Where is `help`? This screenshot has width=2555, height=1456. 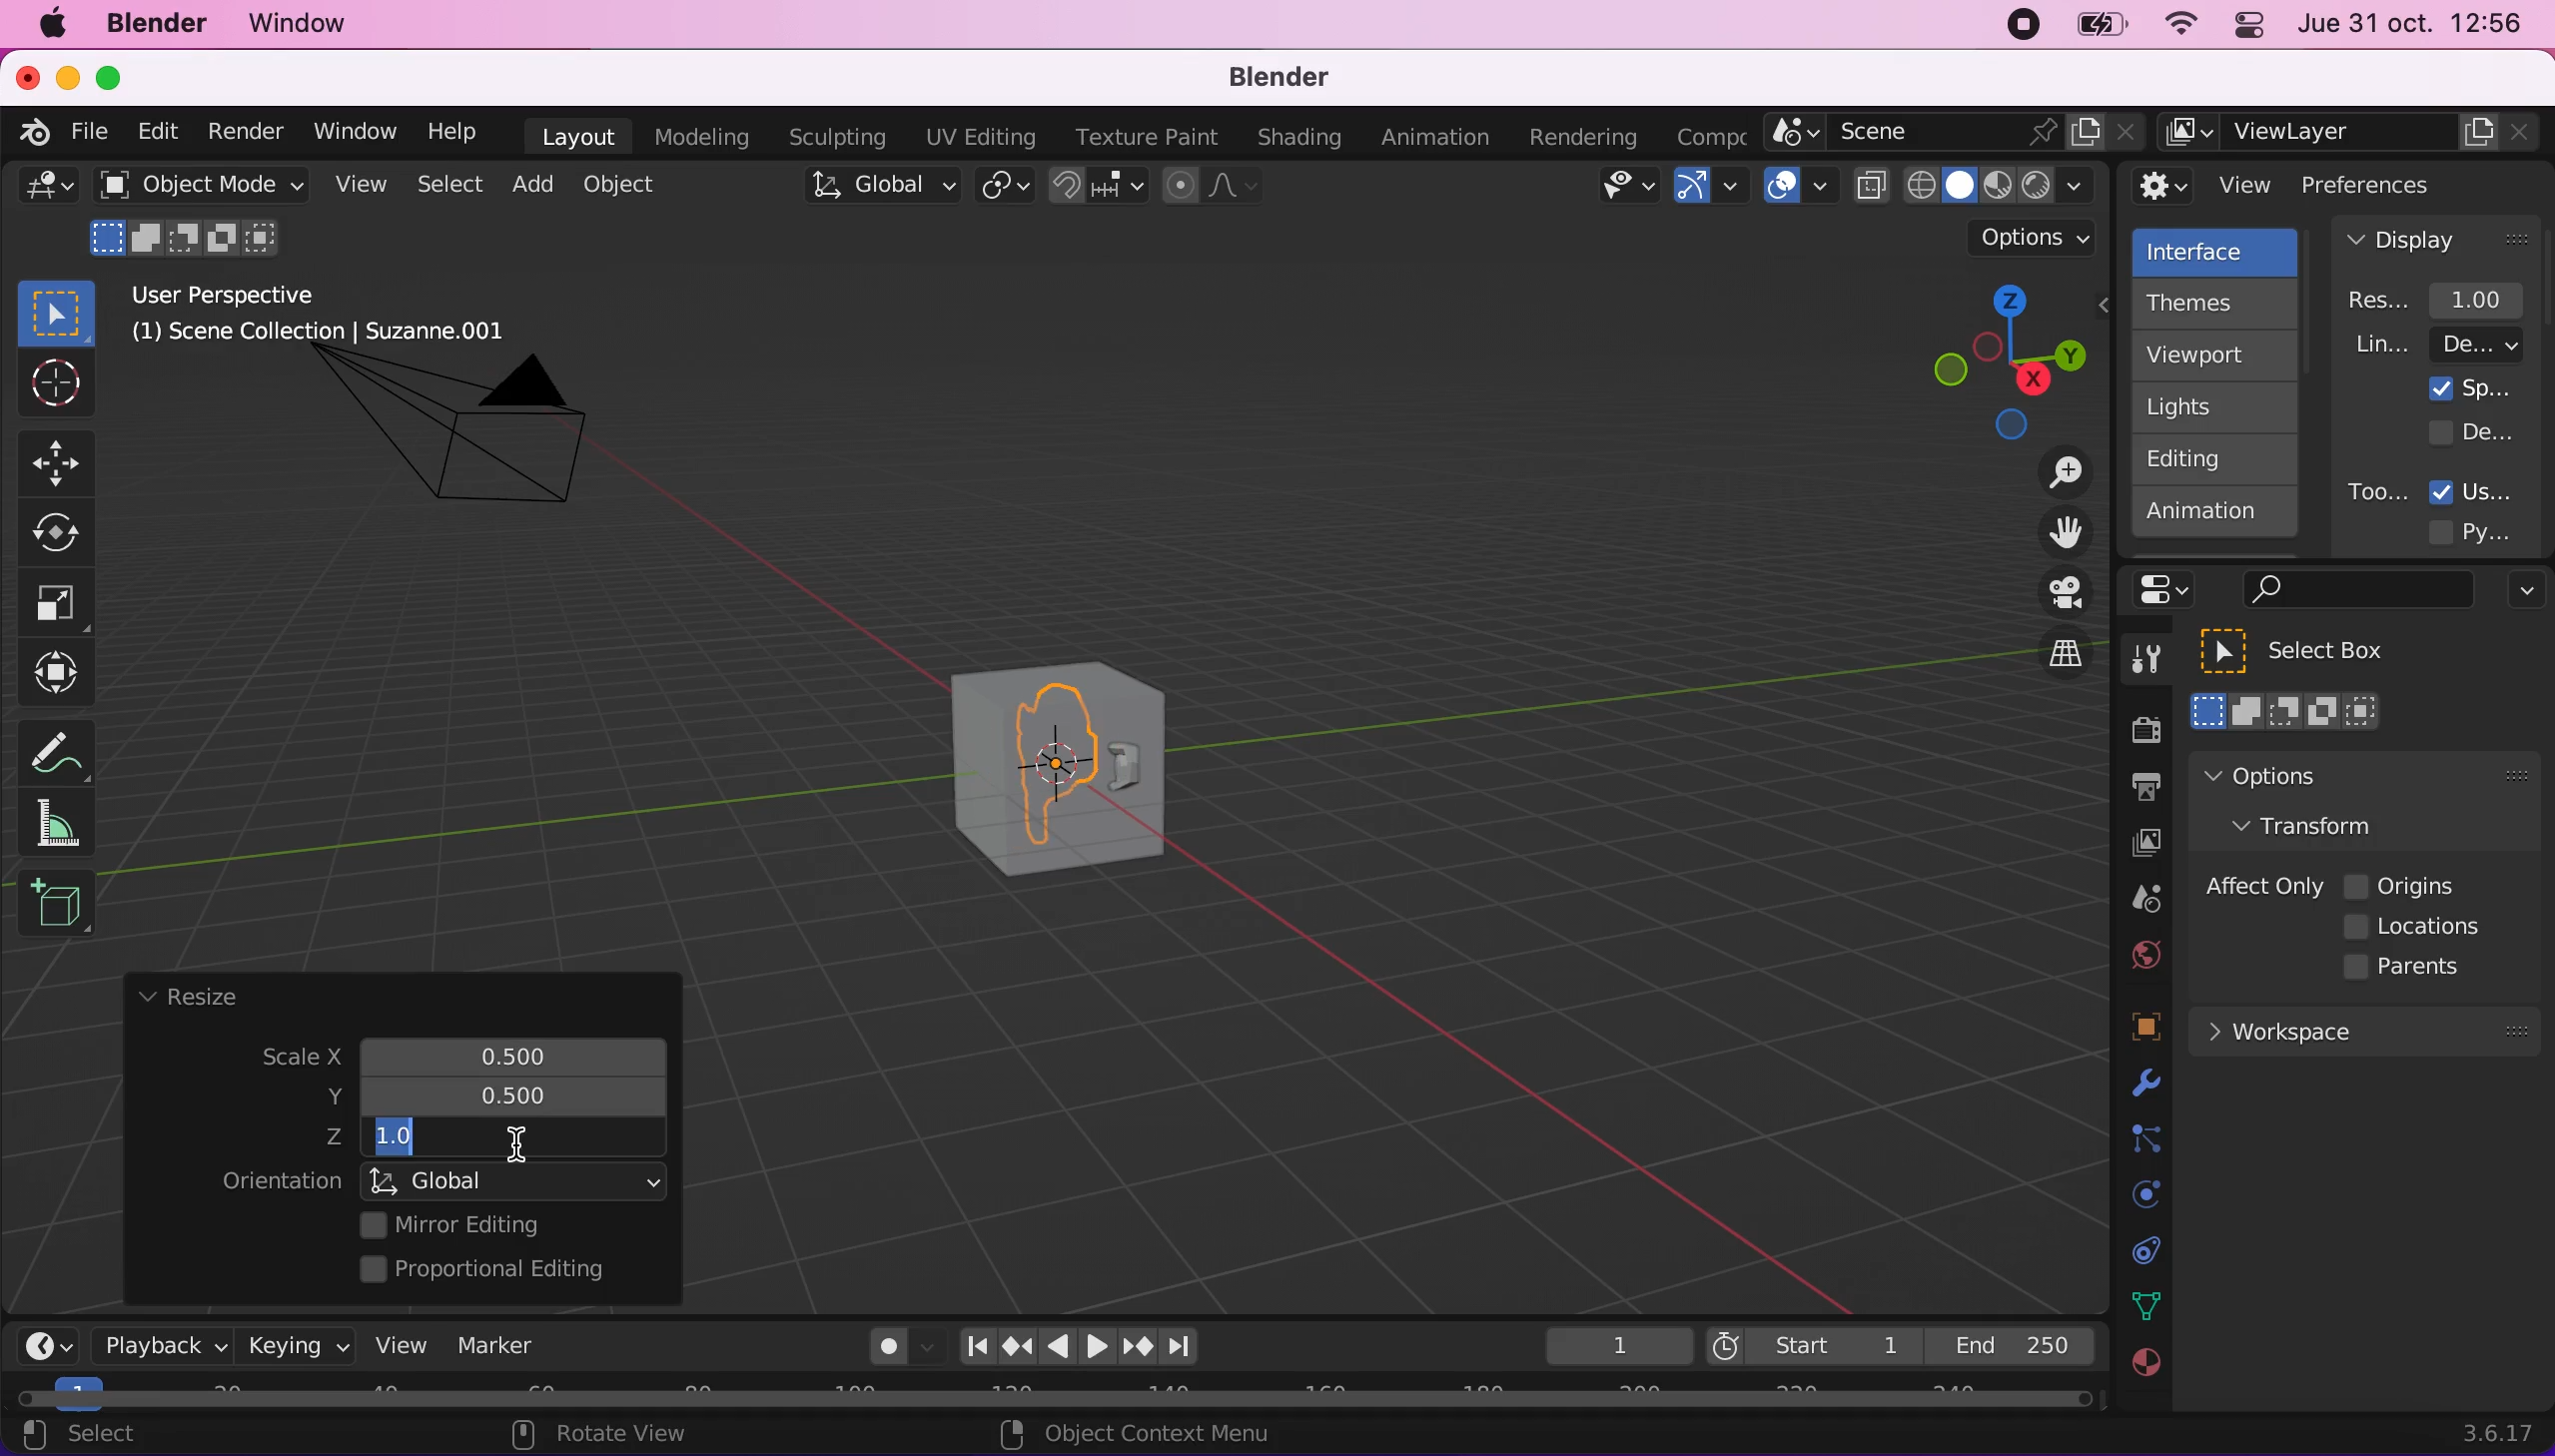
help is located at coordinates (454, 130).